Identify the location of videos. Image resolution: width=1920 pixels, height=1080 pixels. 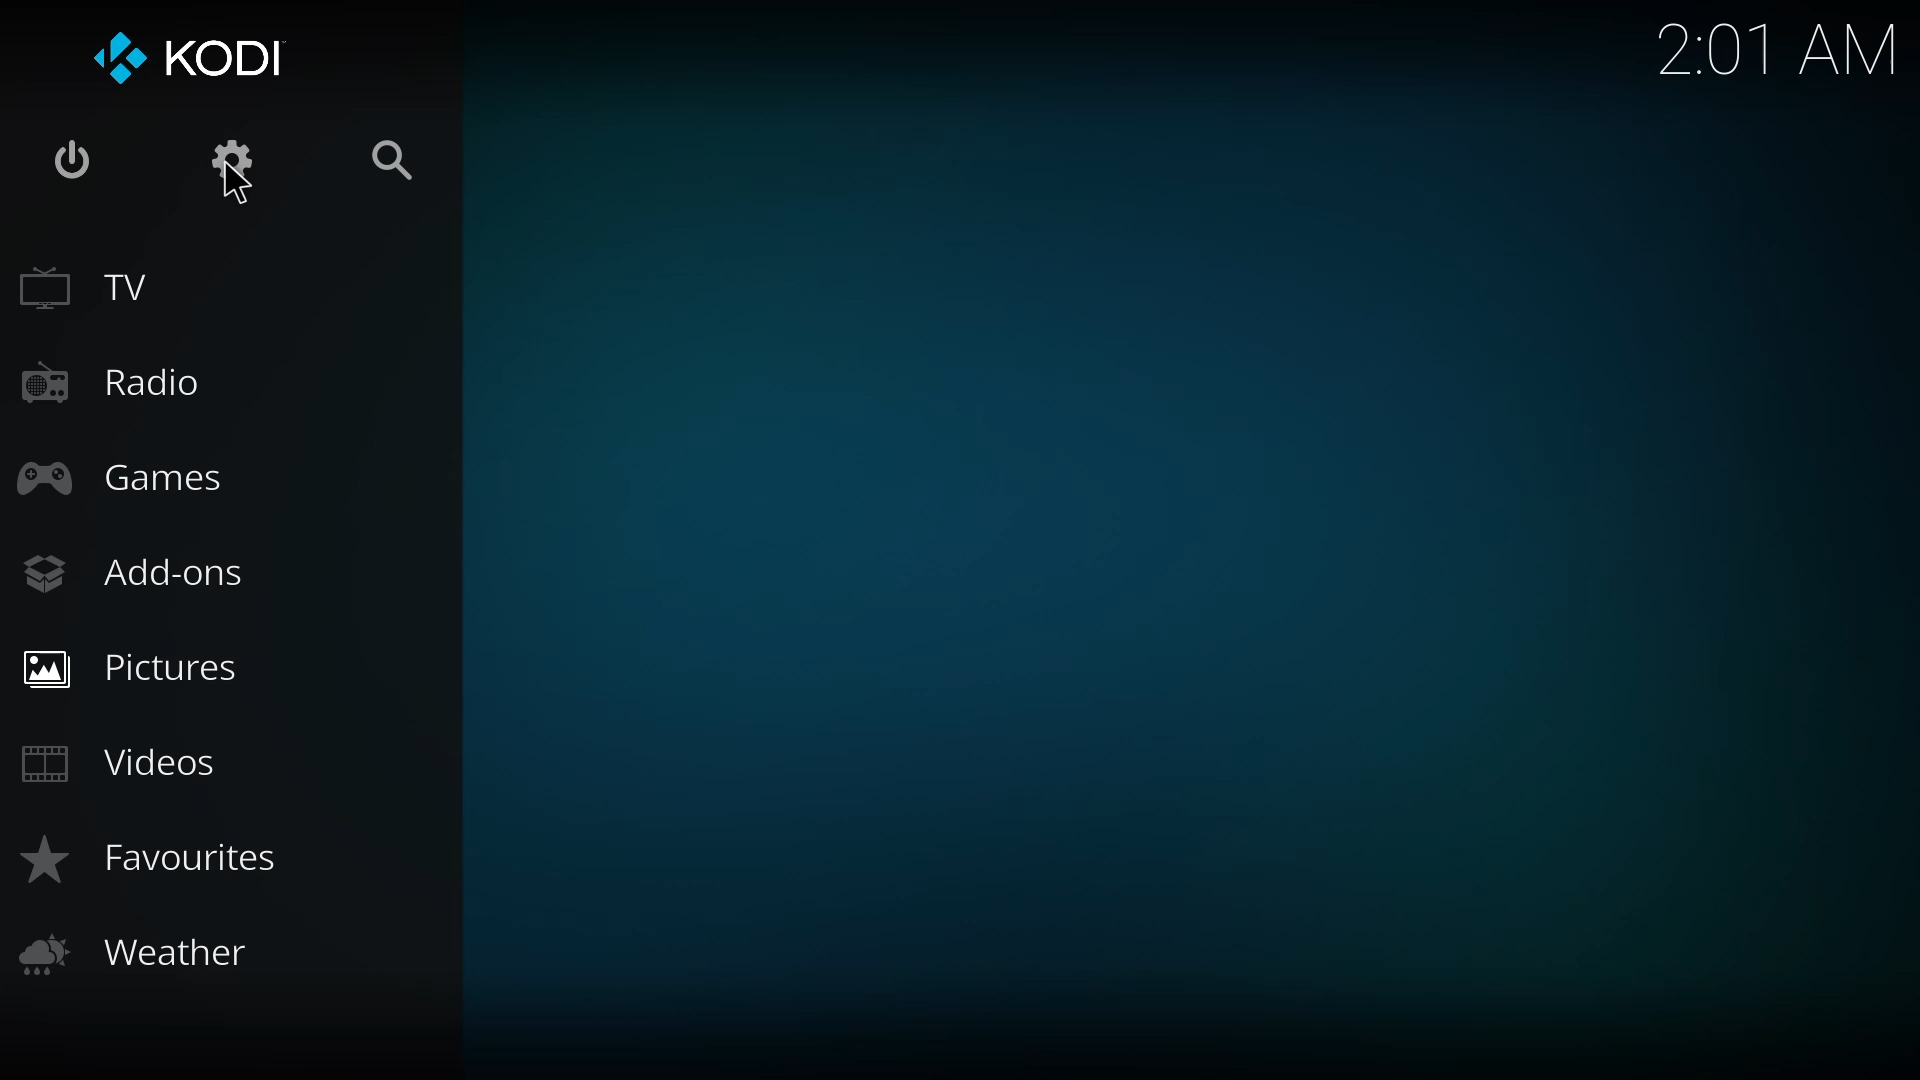
(134, 762).